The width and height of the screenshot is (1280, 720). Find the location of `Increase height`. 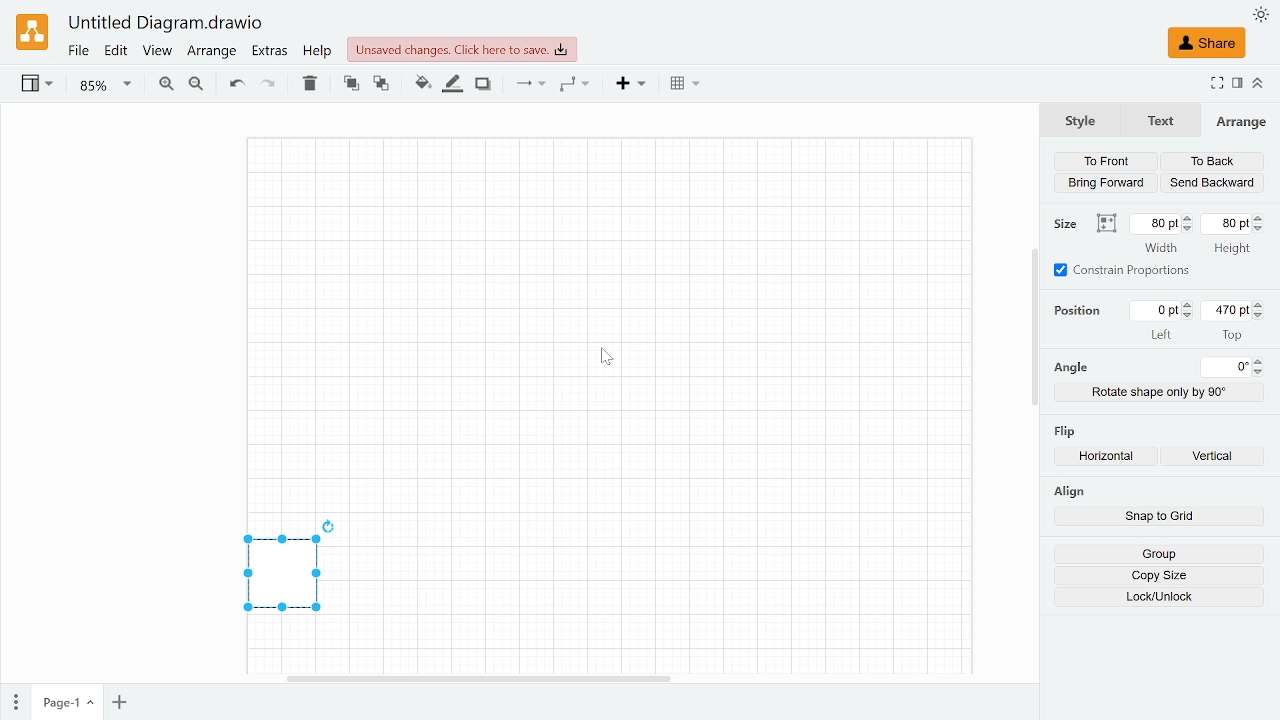

Increase height is located at coordinates (1262, 217).